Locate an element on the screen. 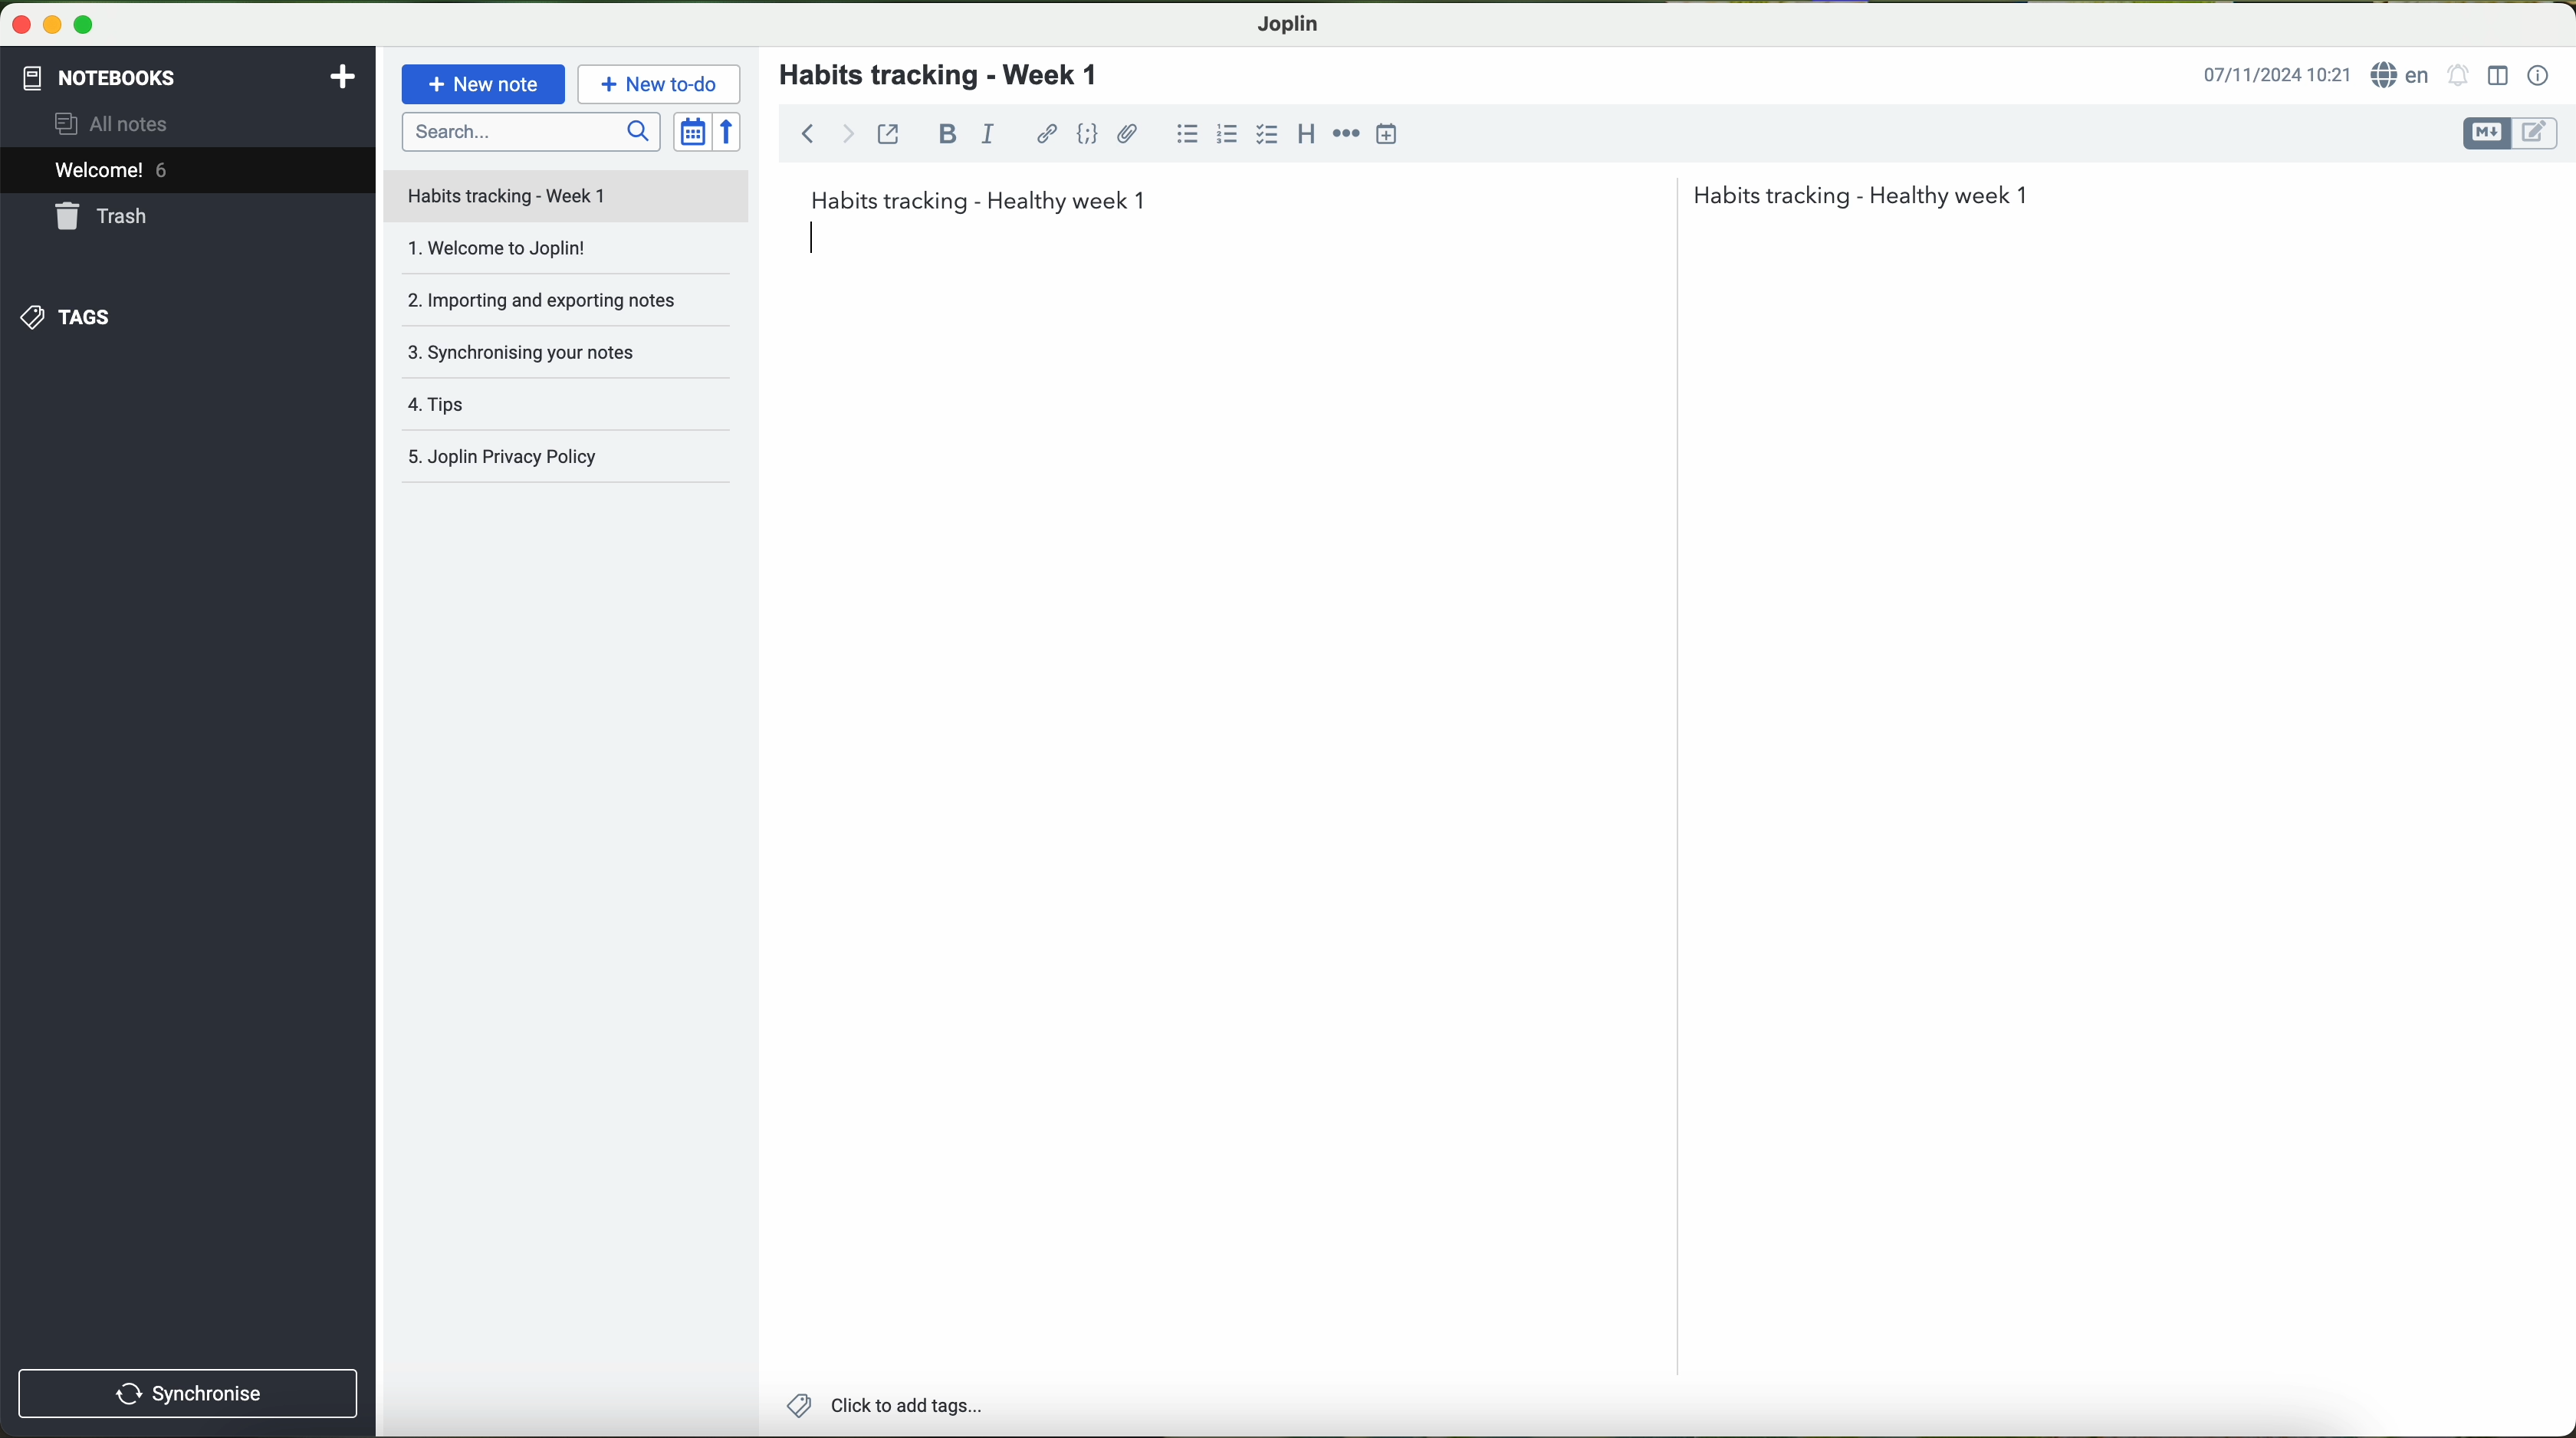  habits tracking week 1 is located at coordinates (1420, 197).